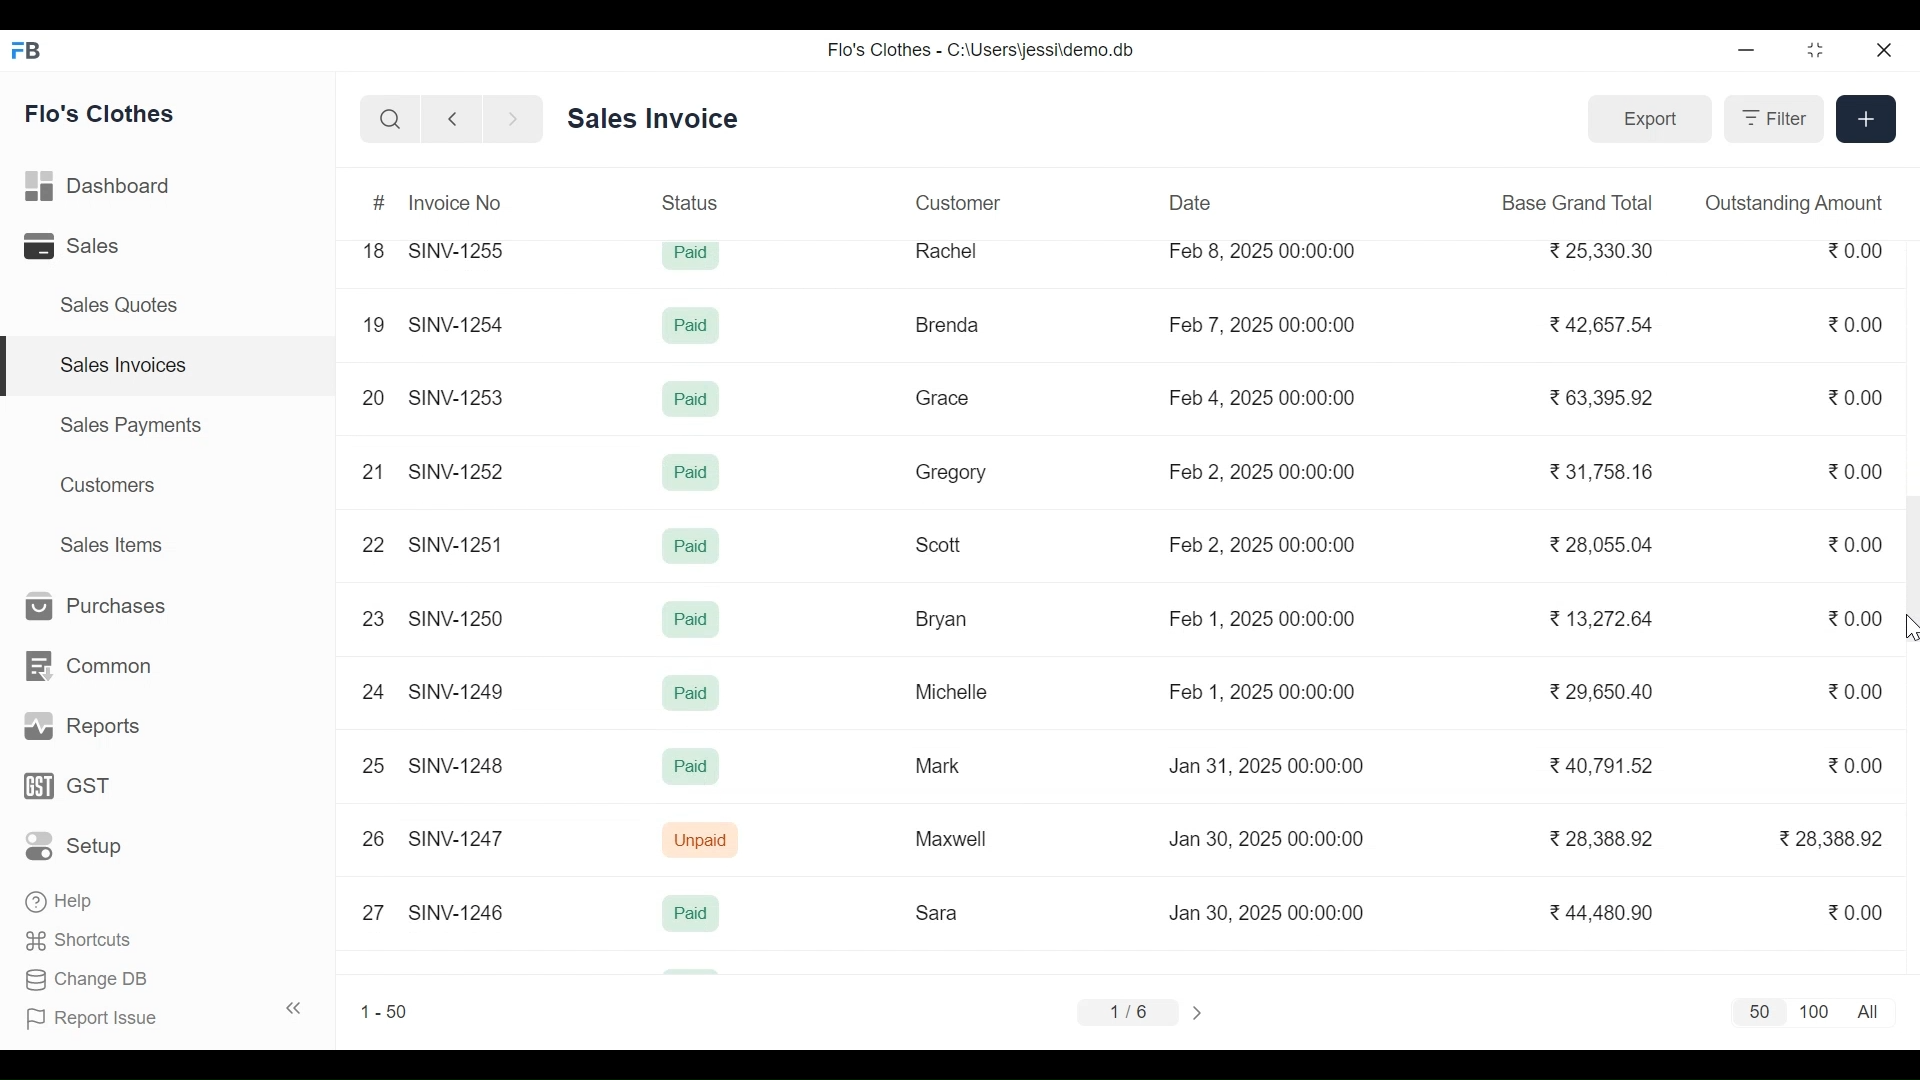 This screenshot has width=1920, height=1080. I want to click on Mark, so click(936, 764).